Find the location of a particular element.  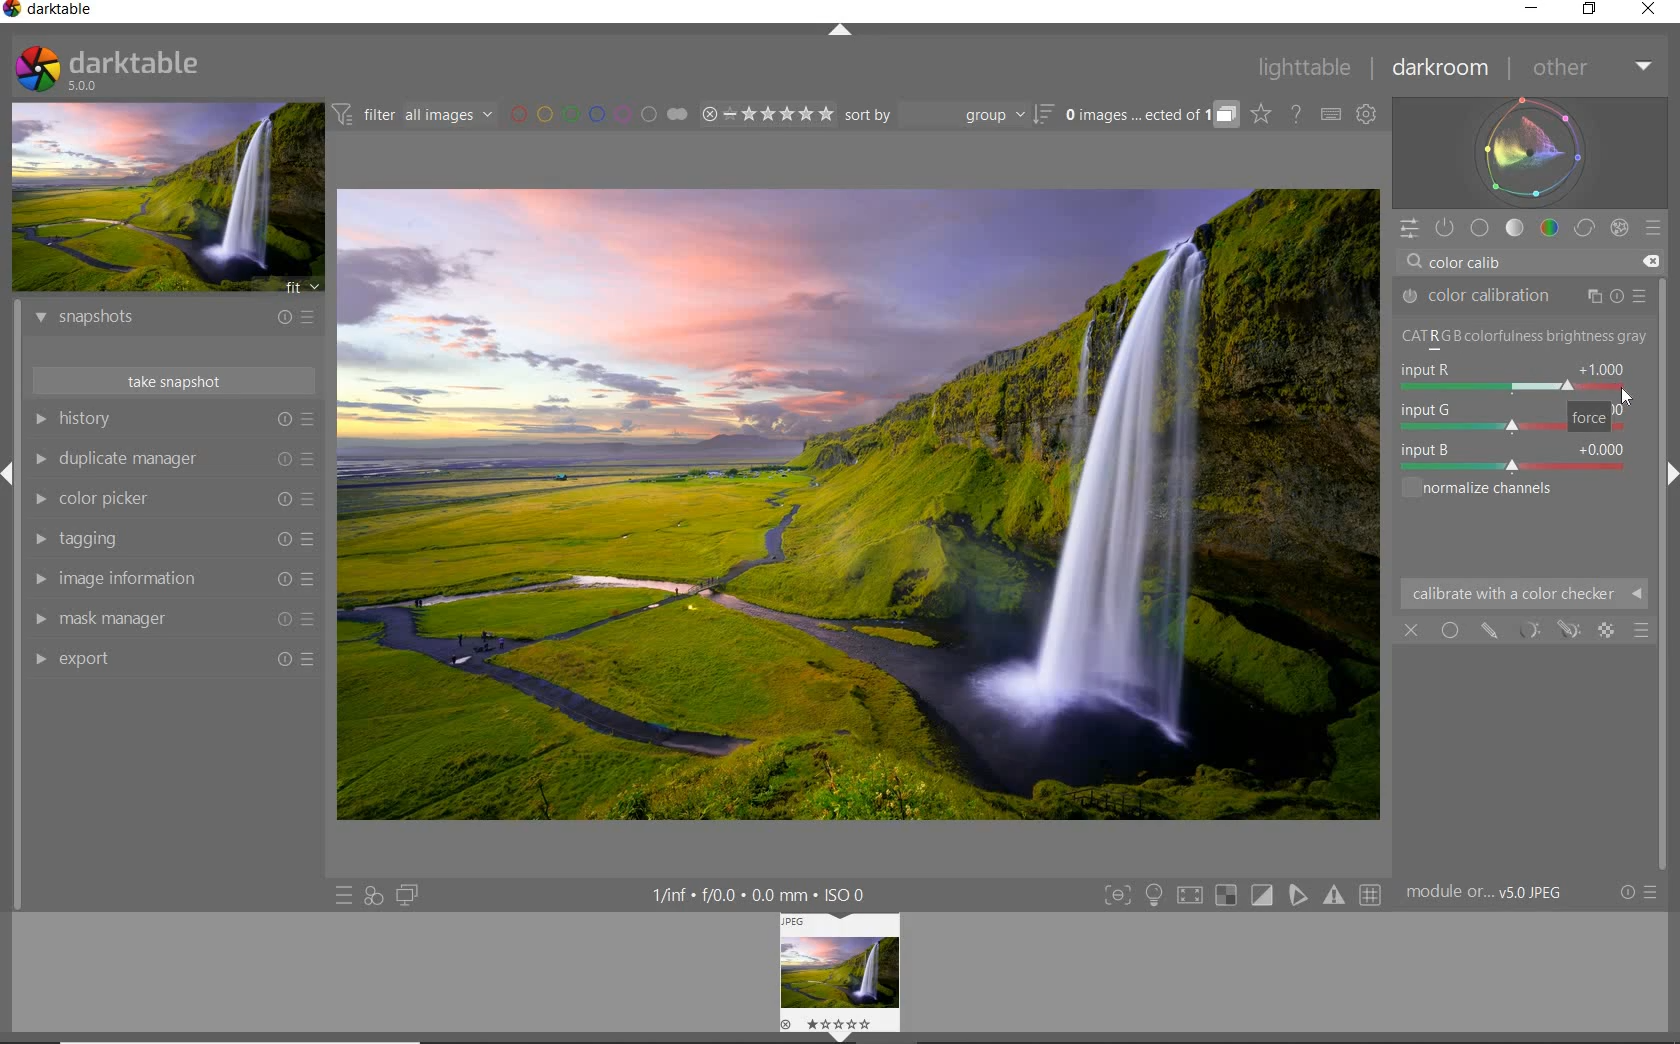

MODULE...v5.0 JPEG is located at coordinates (1490, 894).